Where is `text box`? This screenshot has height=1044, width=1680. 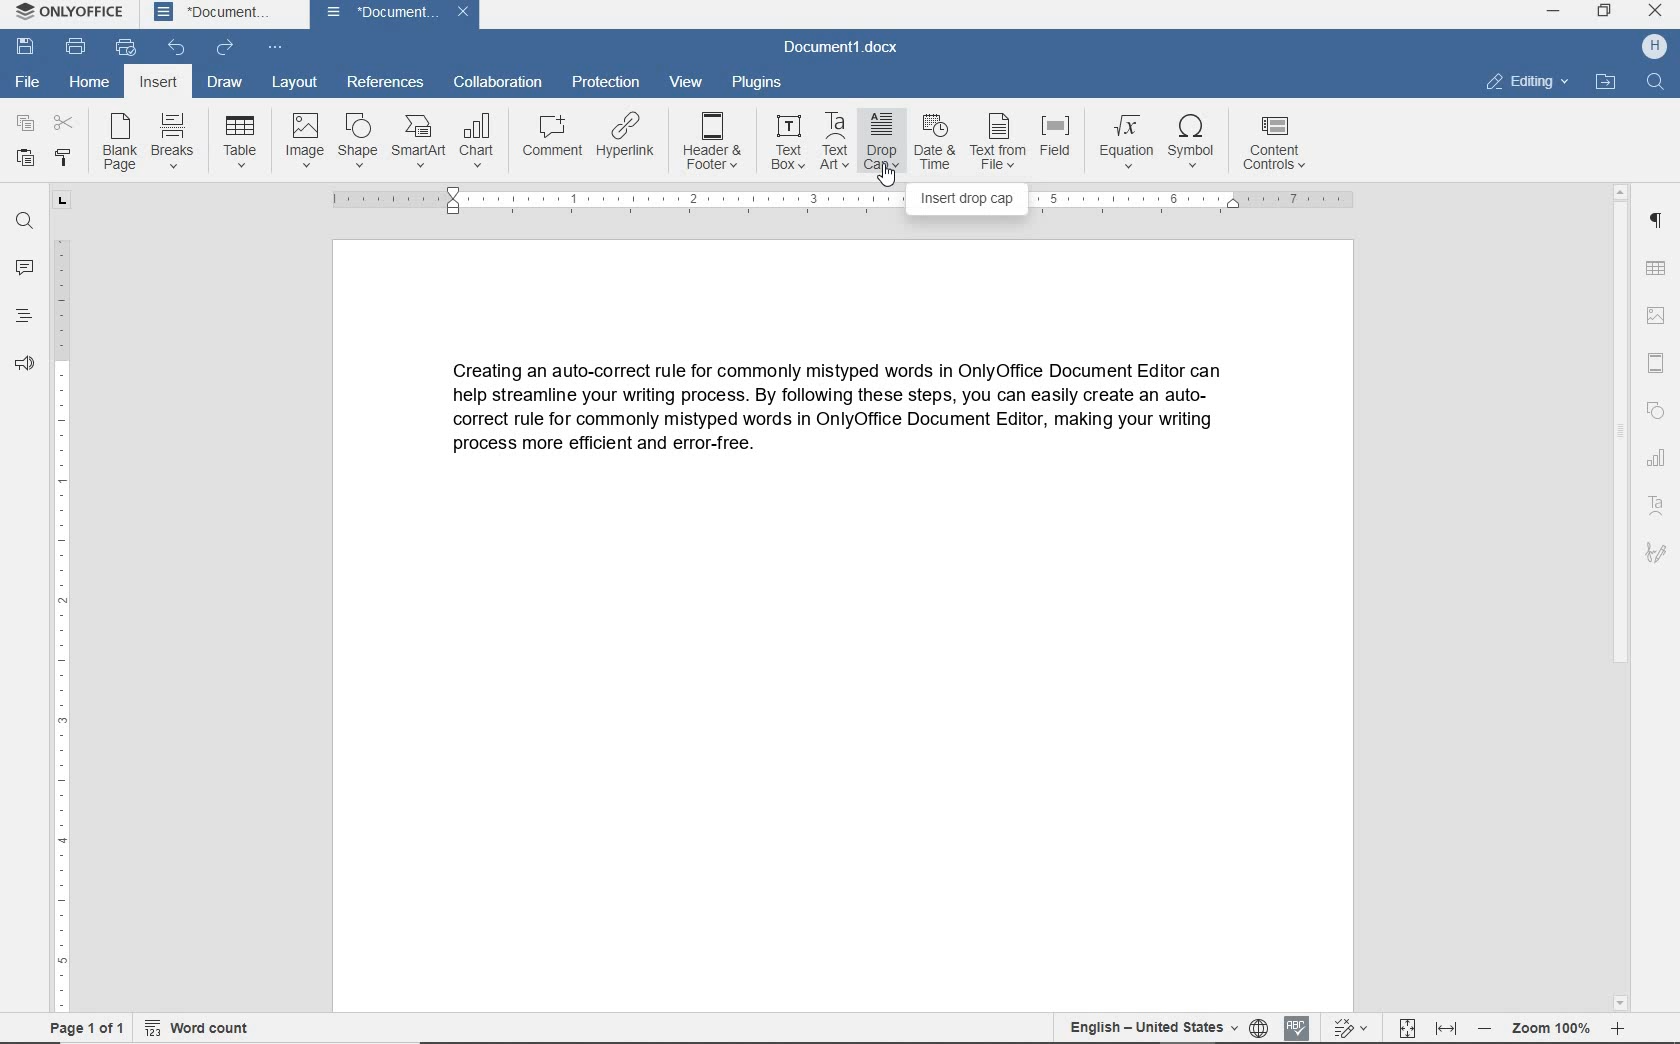
text box is located at coordinates (788, 142).